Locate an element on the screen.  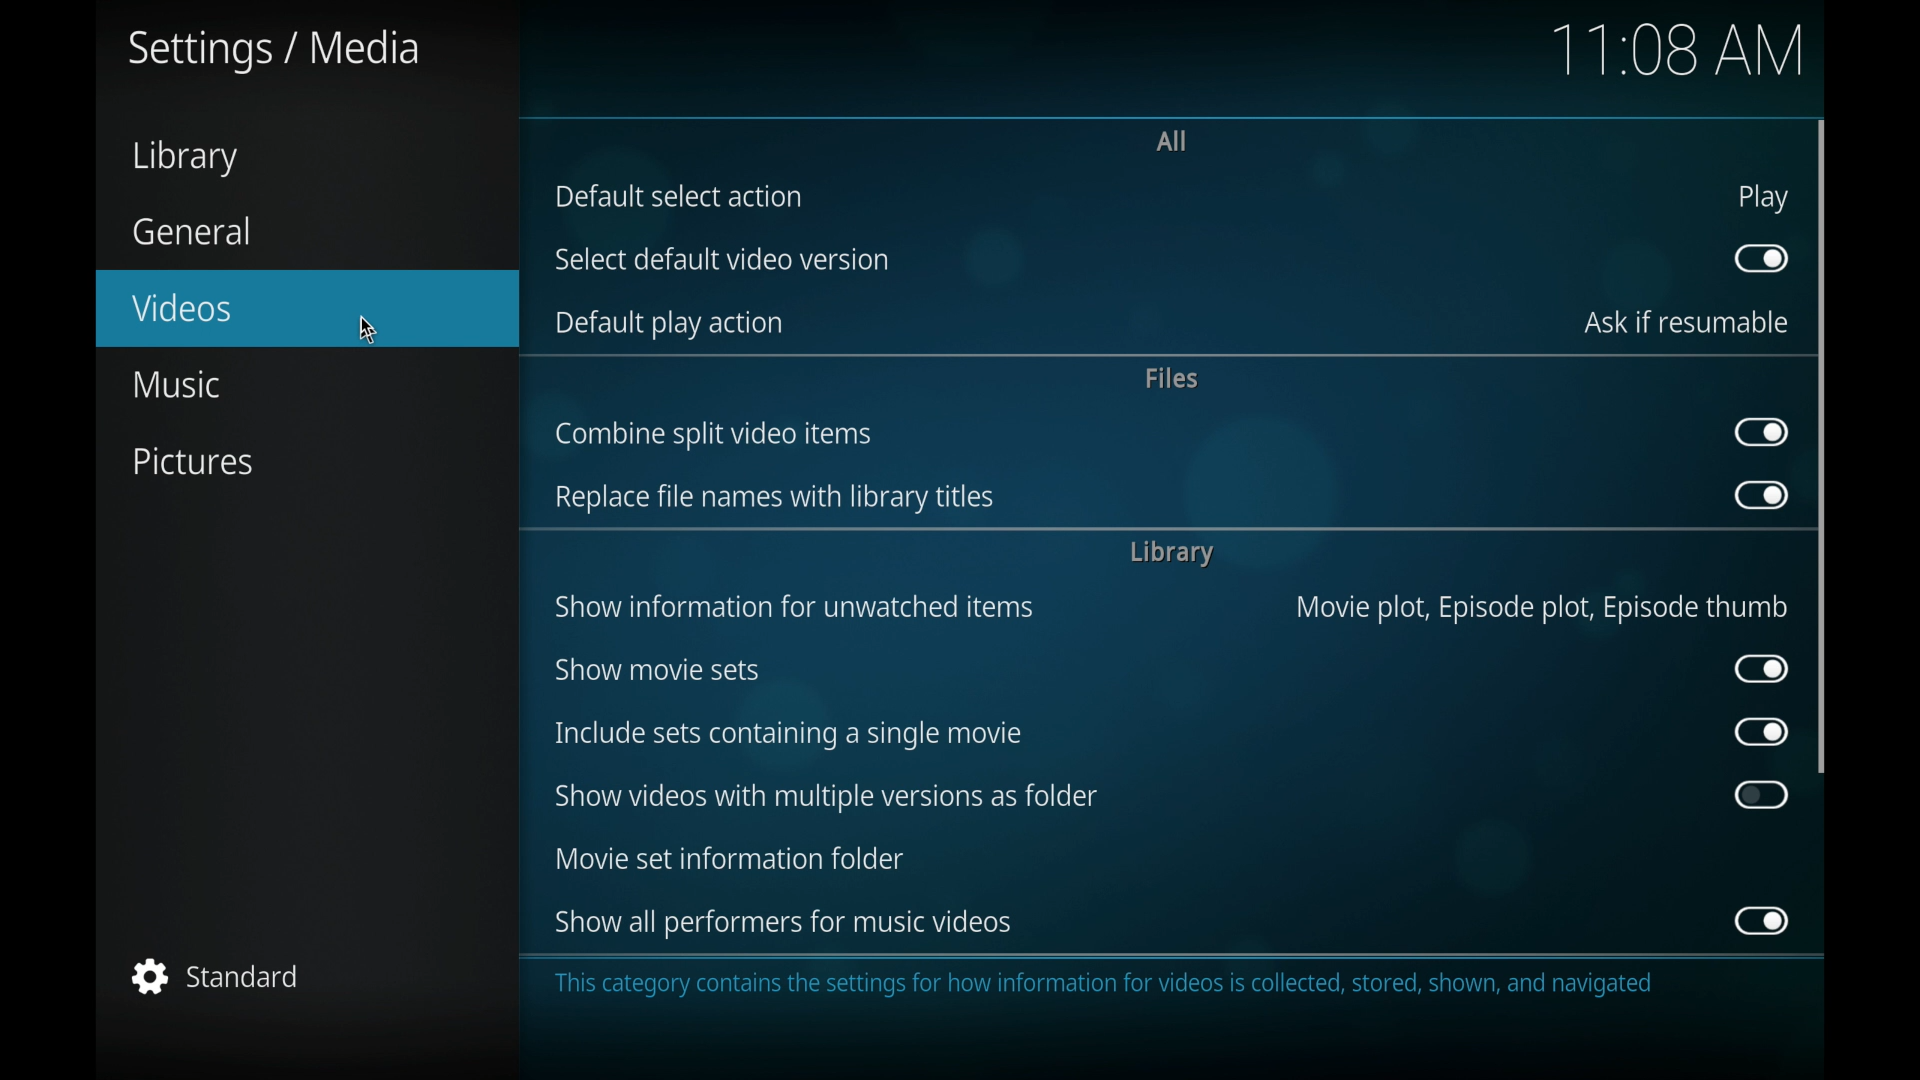
play is located at coordinates (1764, 200).